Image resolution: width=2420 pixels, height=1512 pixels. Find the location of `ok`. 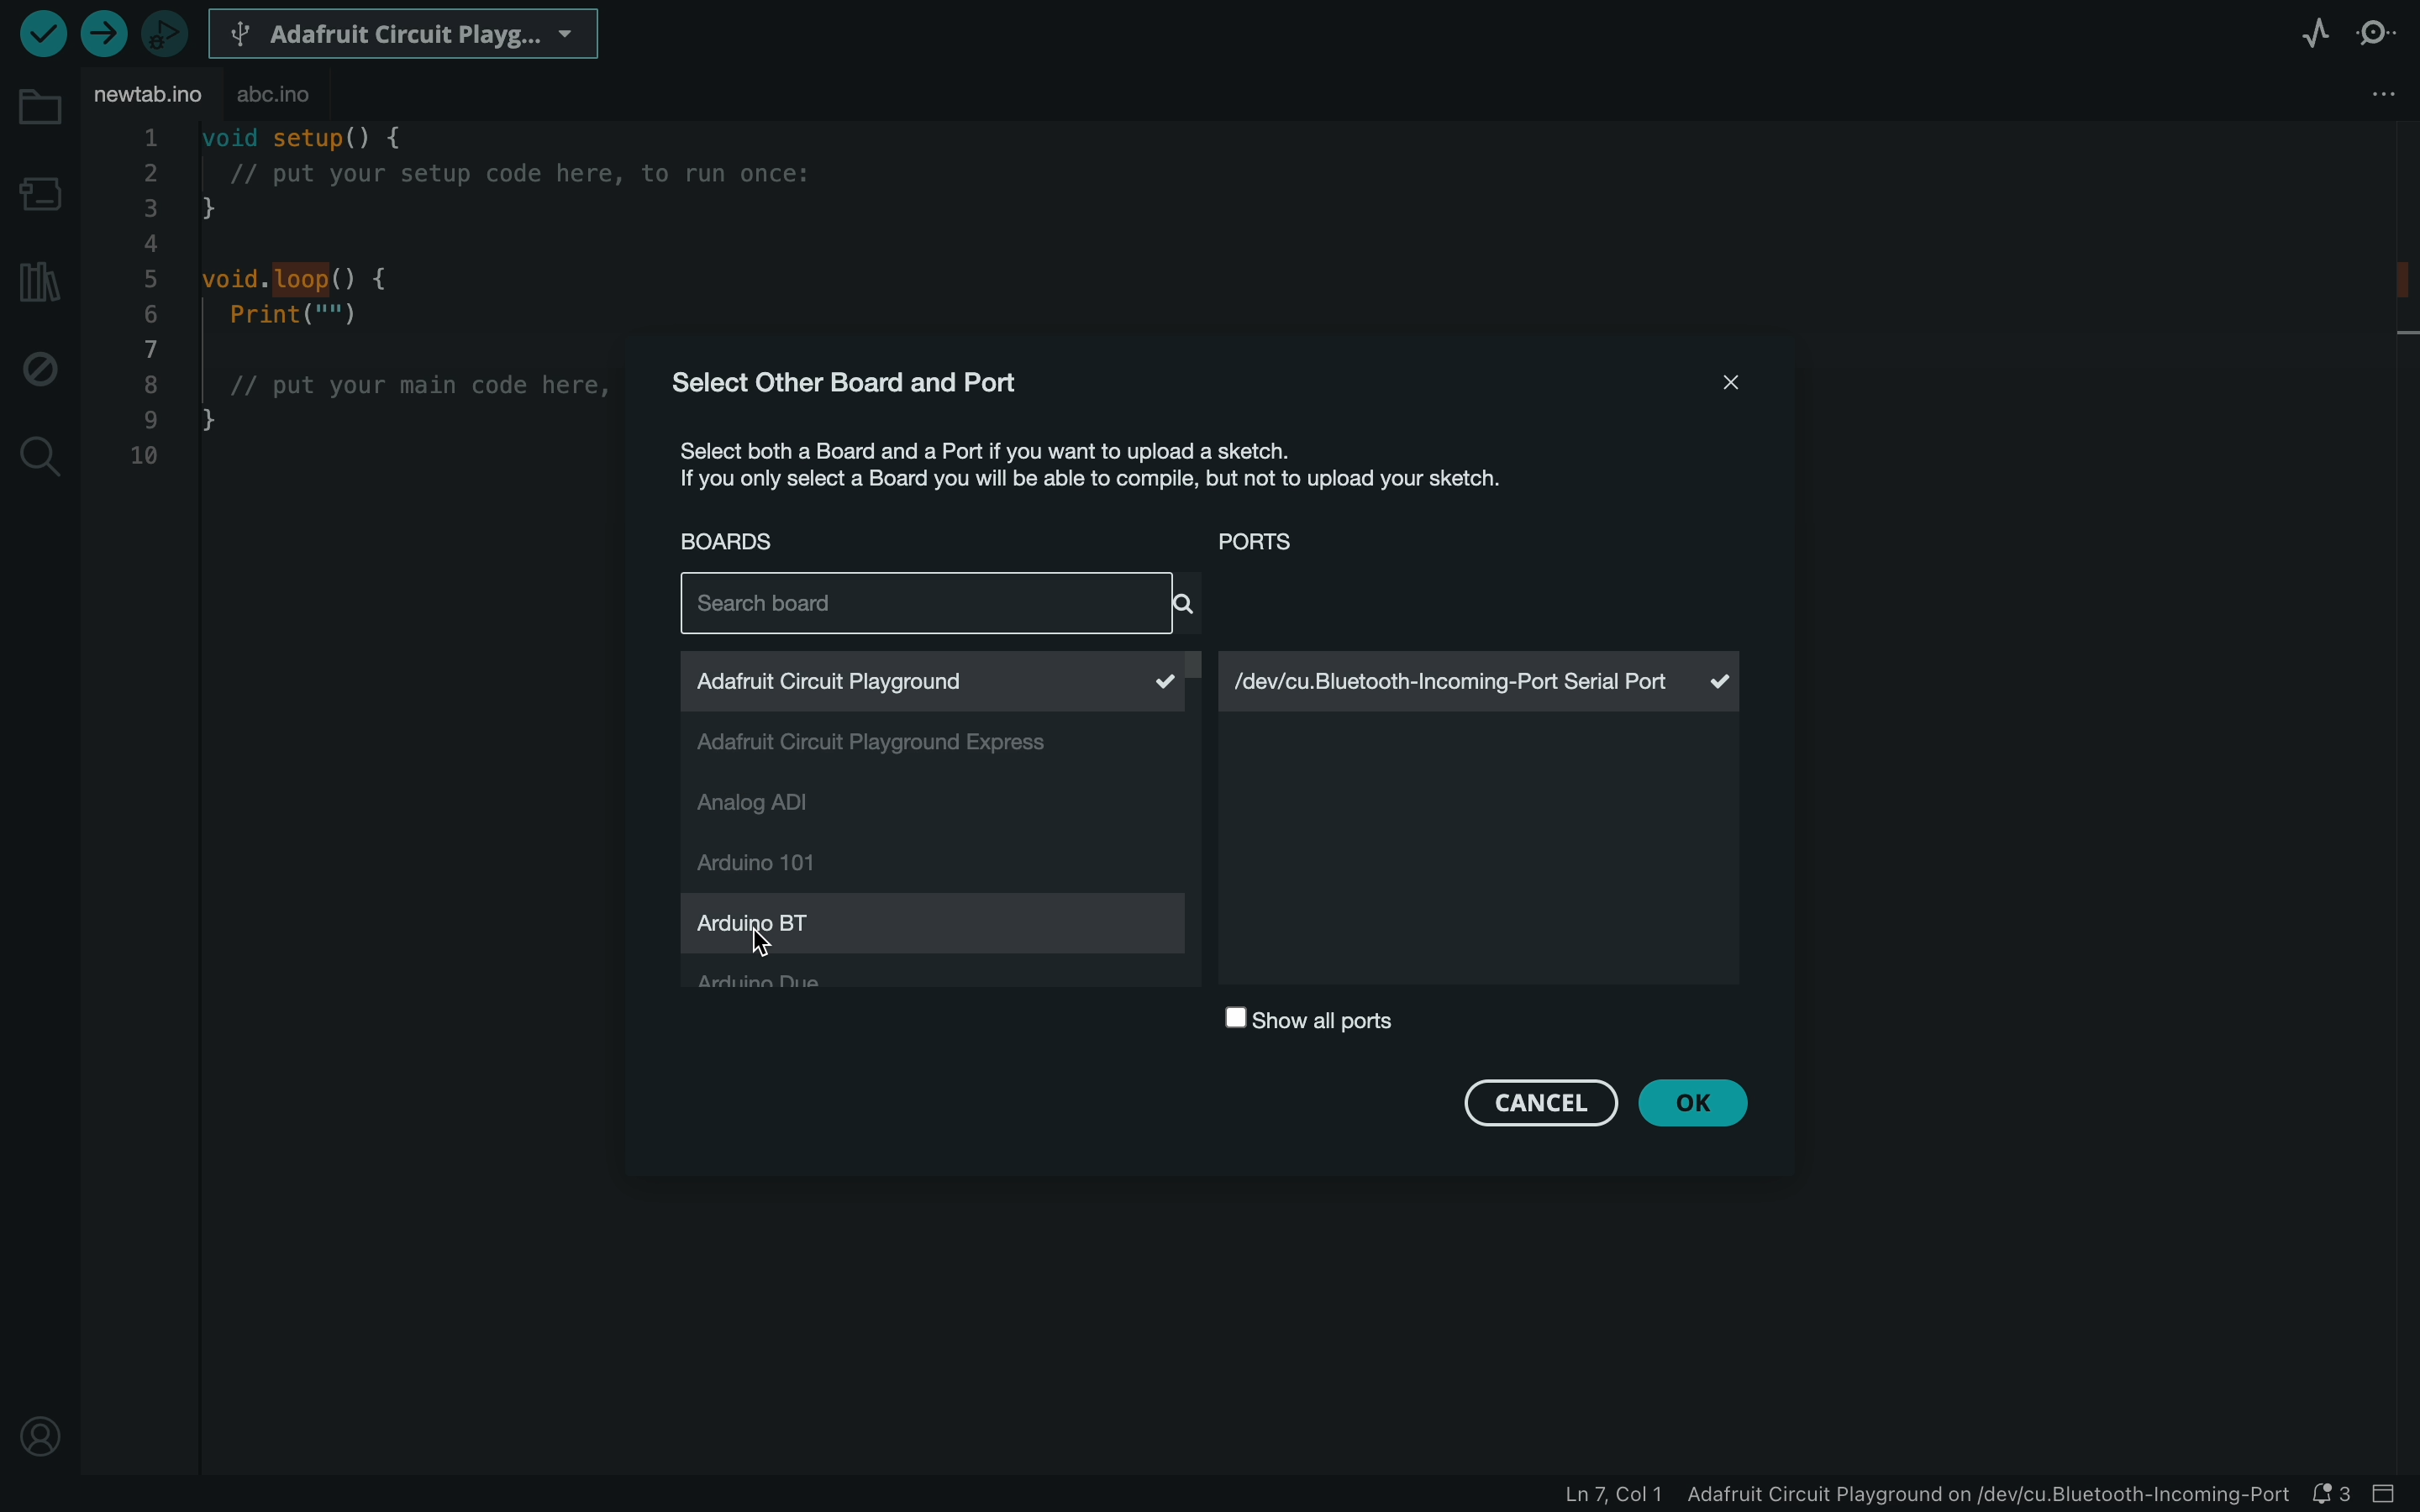

ok is located at coordinates (1699, 1103).